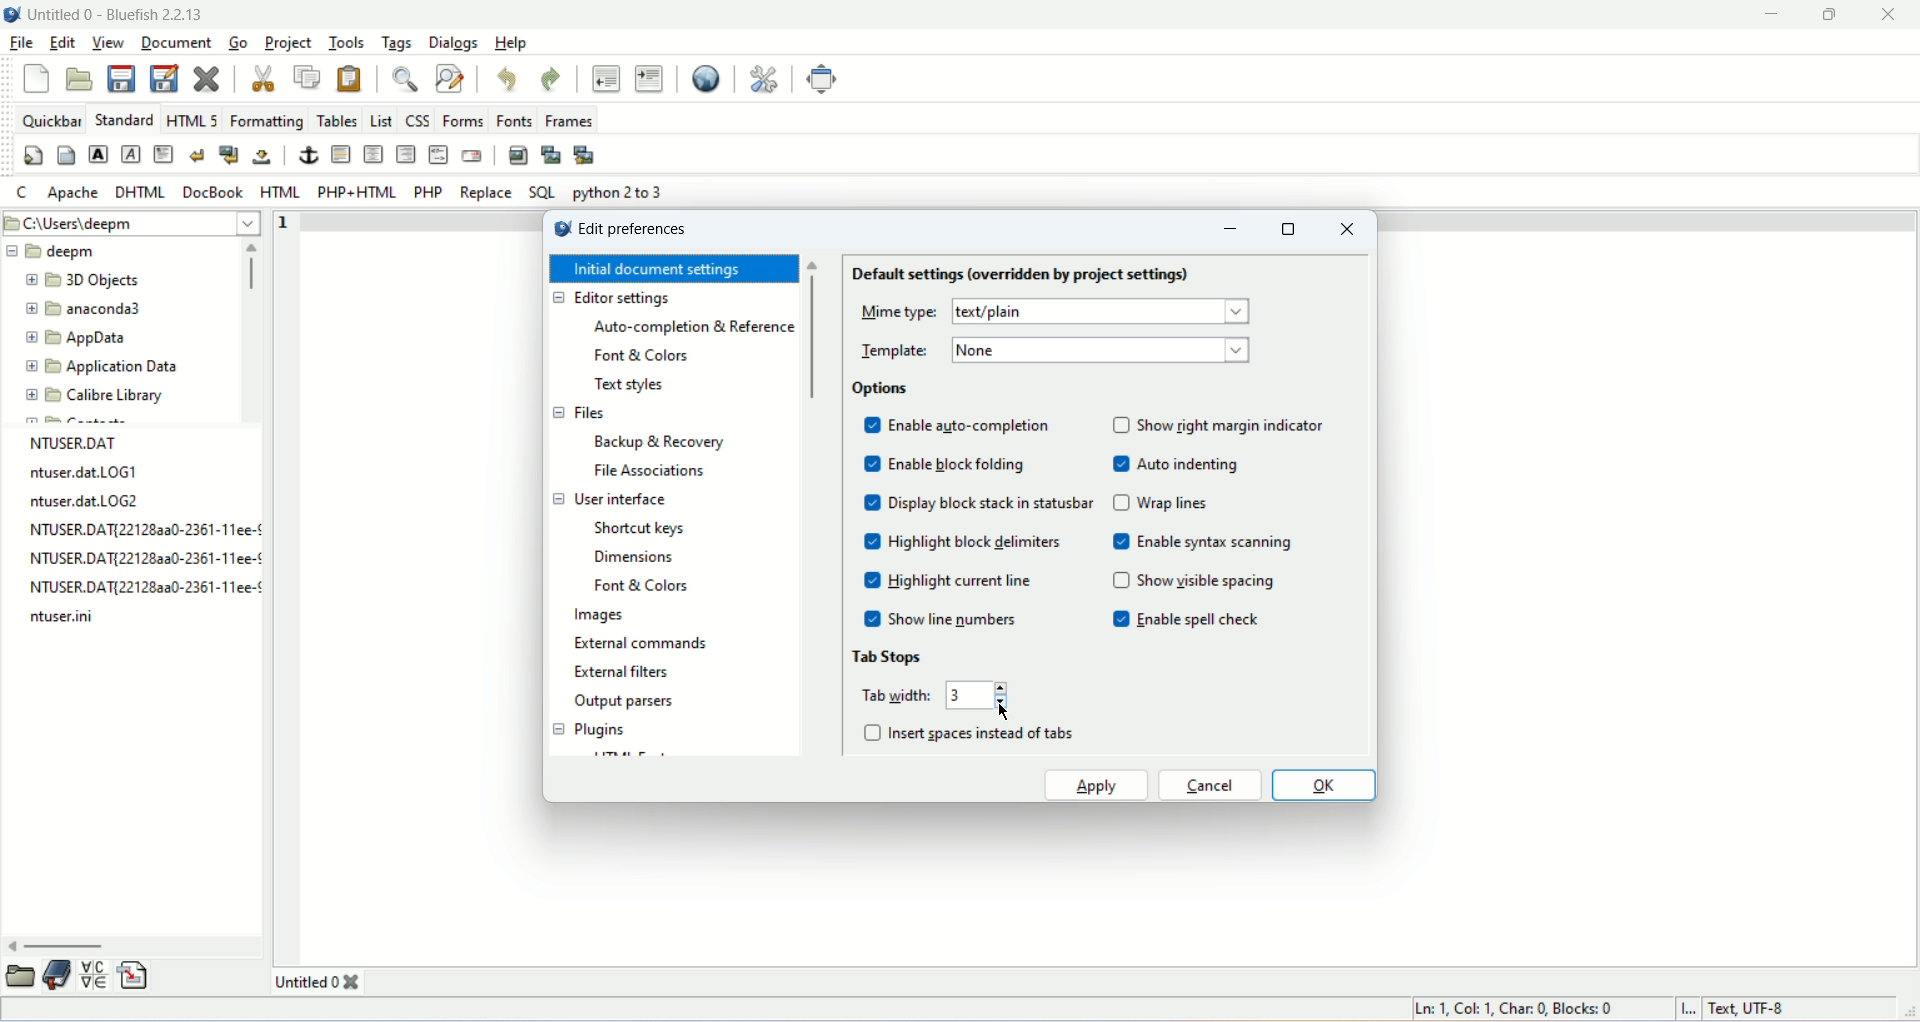  Describe the element at coordinates (962, 466) in the screenshot. I see `enable block folding` at that location.